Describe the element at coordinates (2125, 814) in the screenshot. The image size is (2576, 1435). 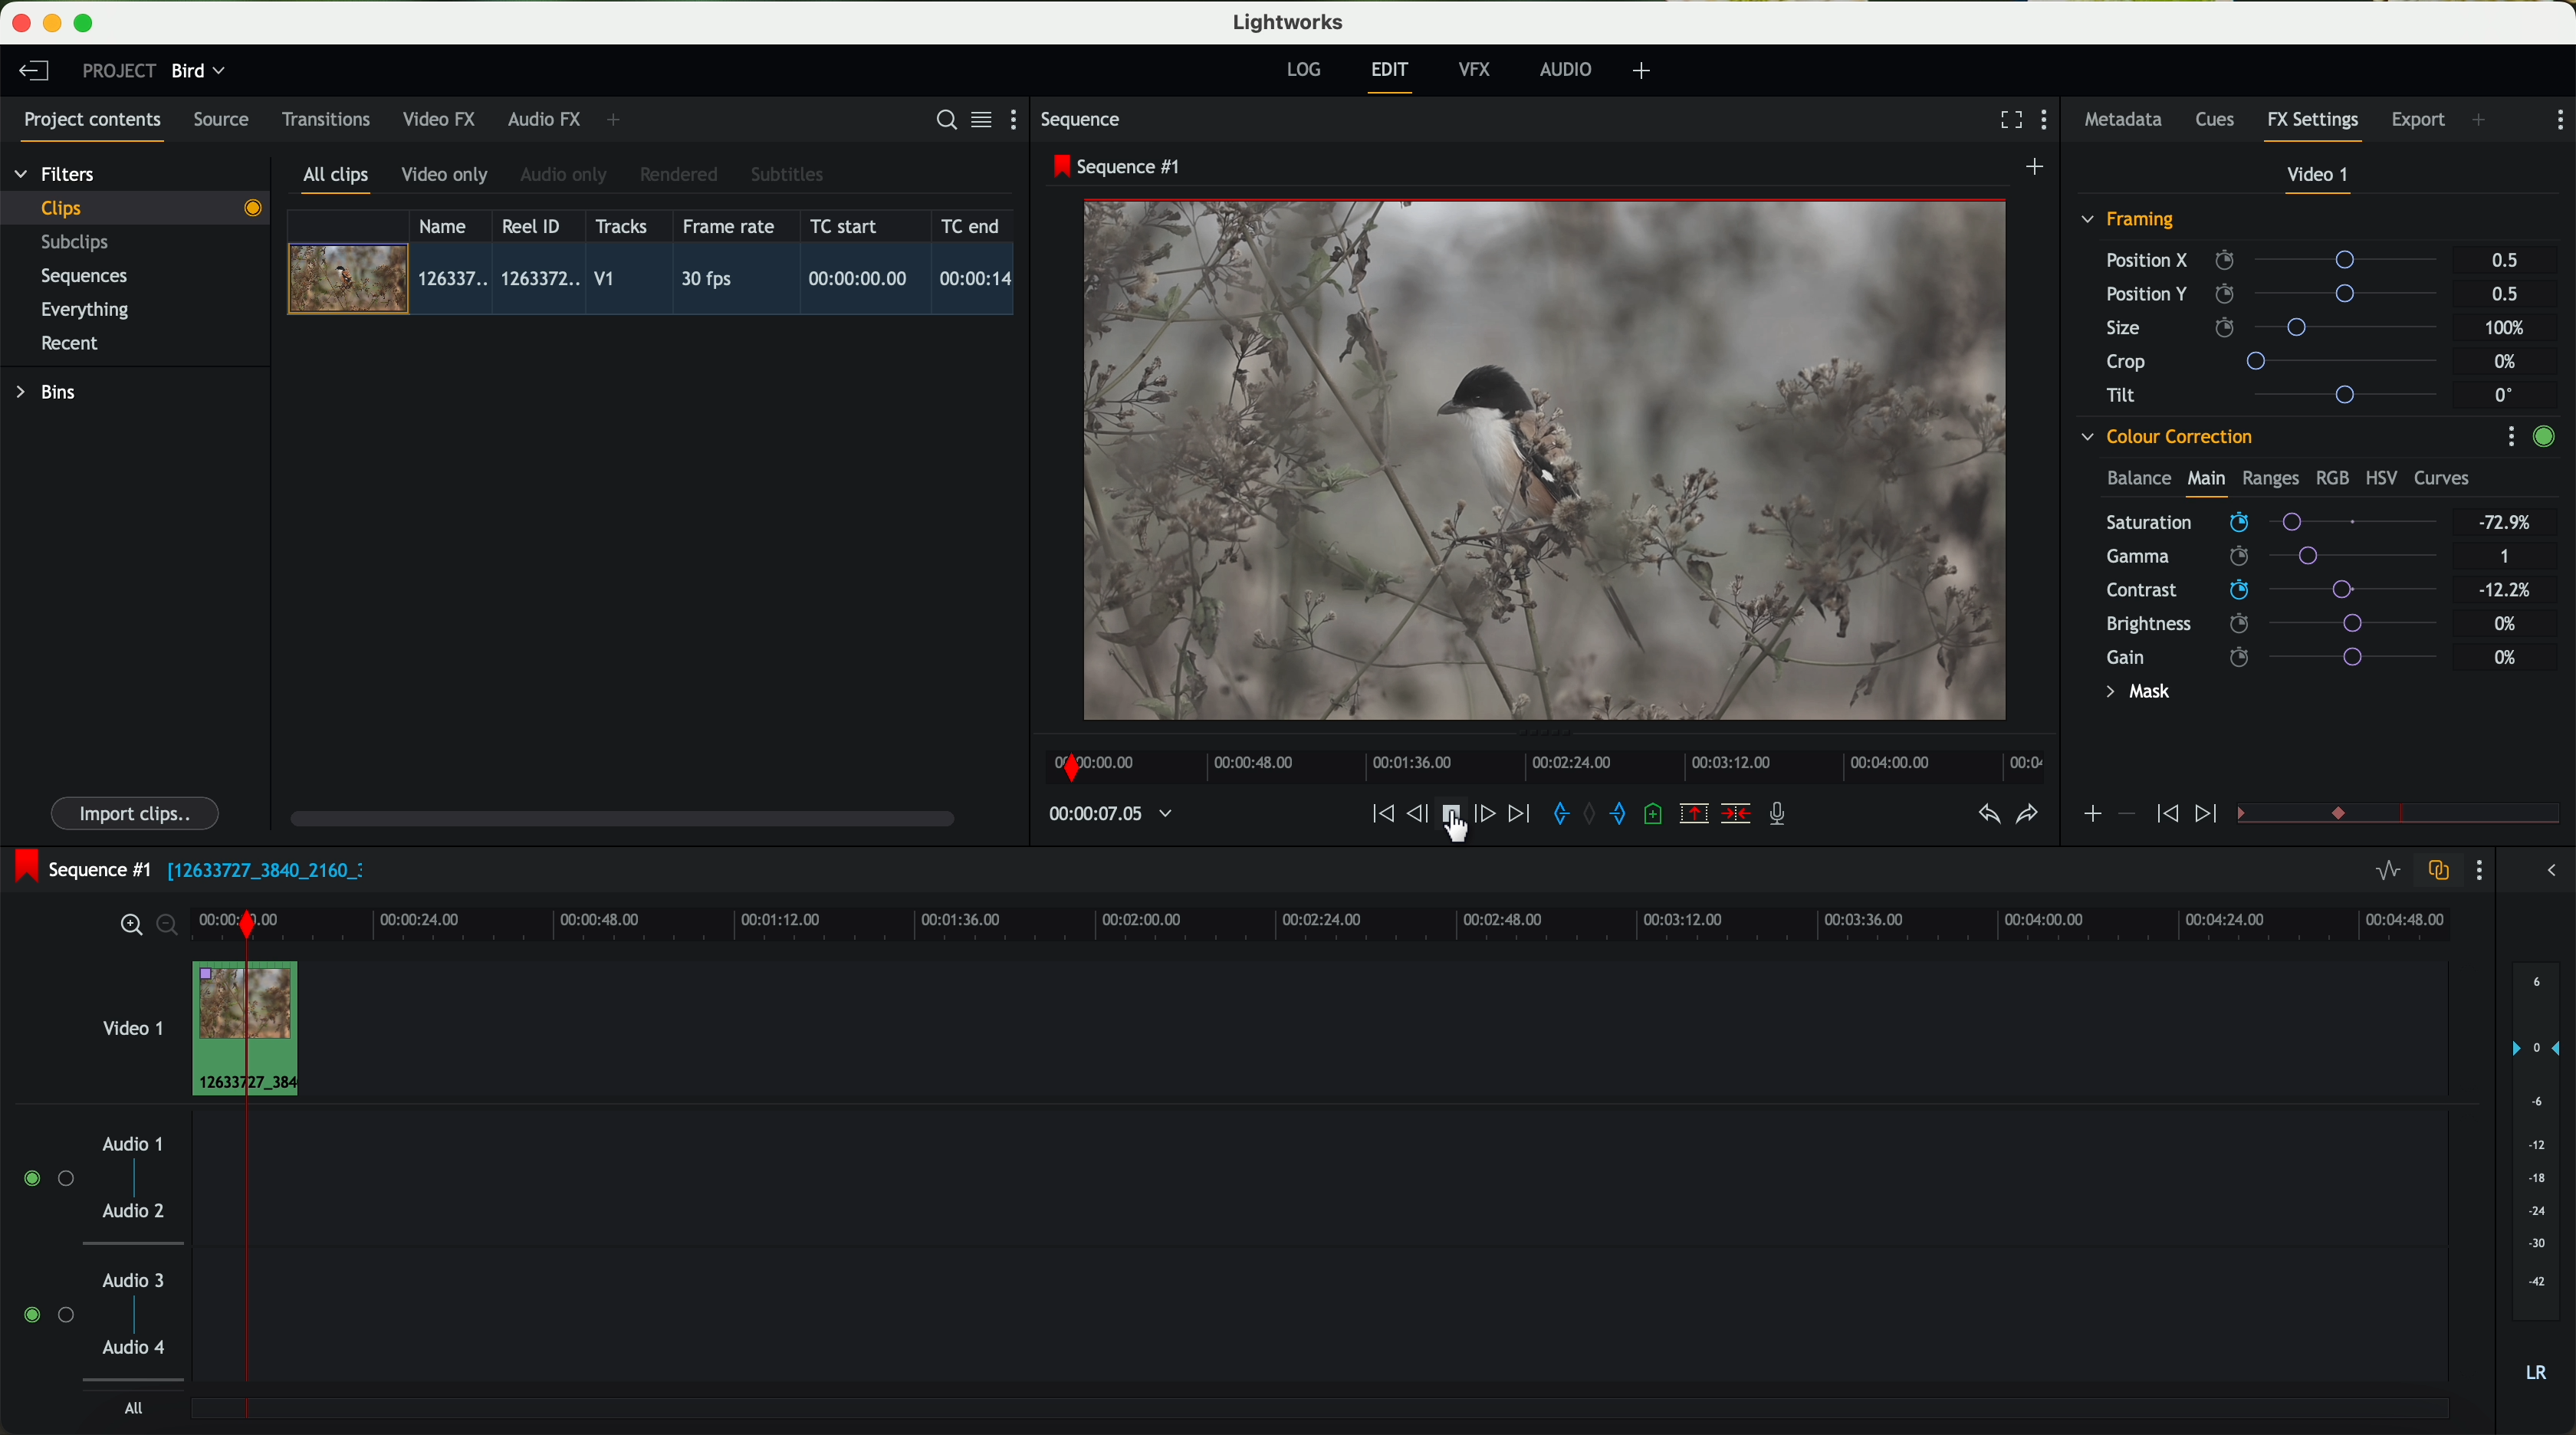
I see `icon` at that location.